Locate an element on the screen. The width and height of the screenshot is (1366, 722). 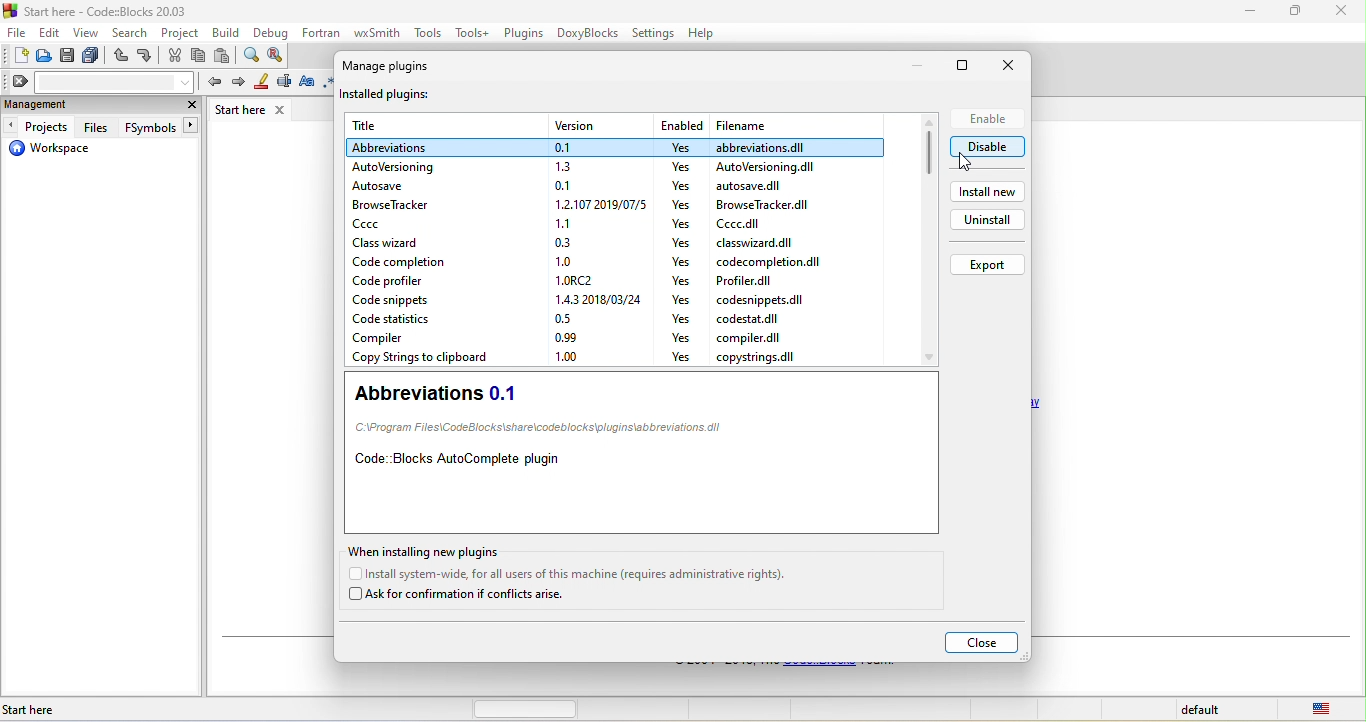
autosave is located at coordinates (394, 188).